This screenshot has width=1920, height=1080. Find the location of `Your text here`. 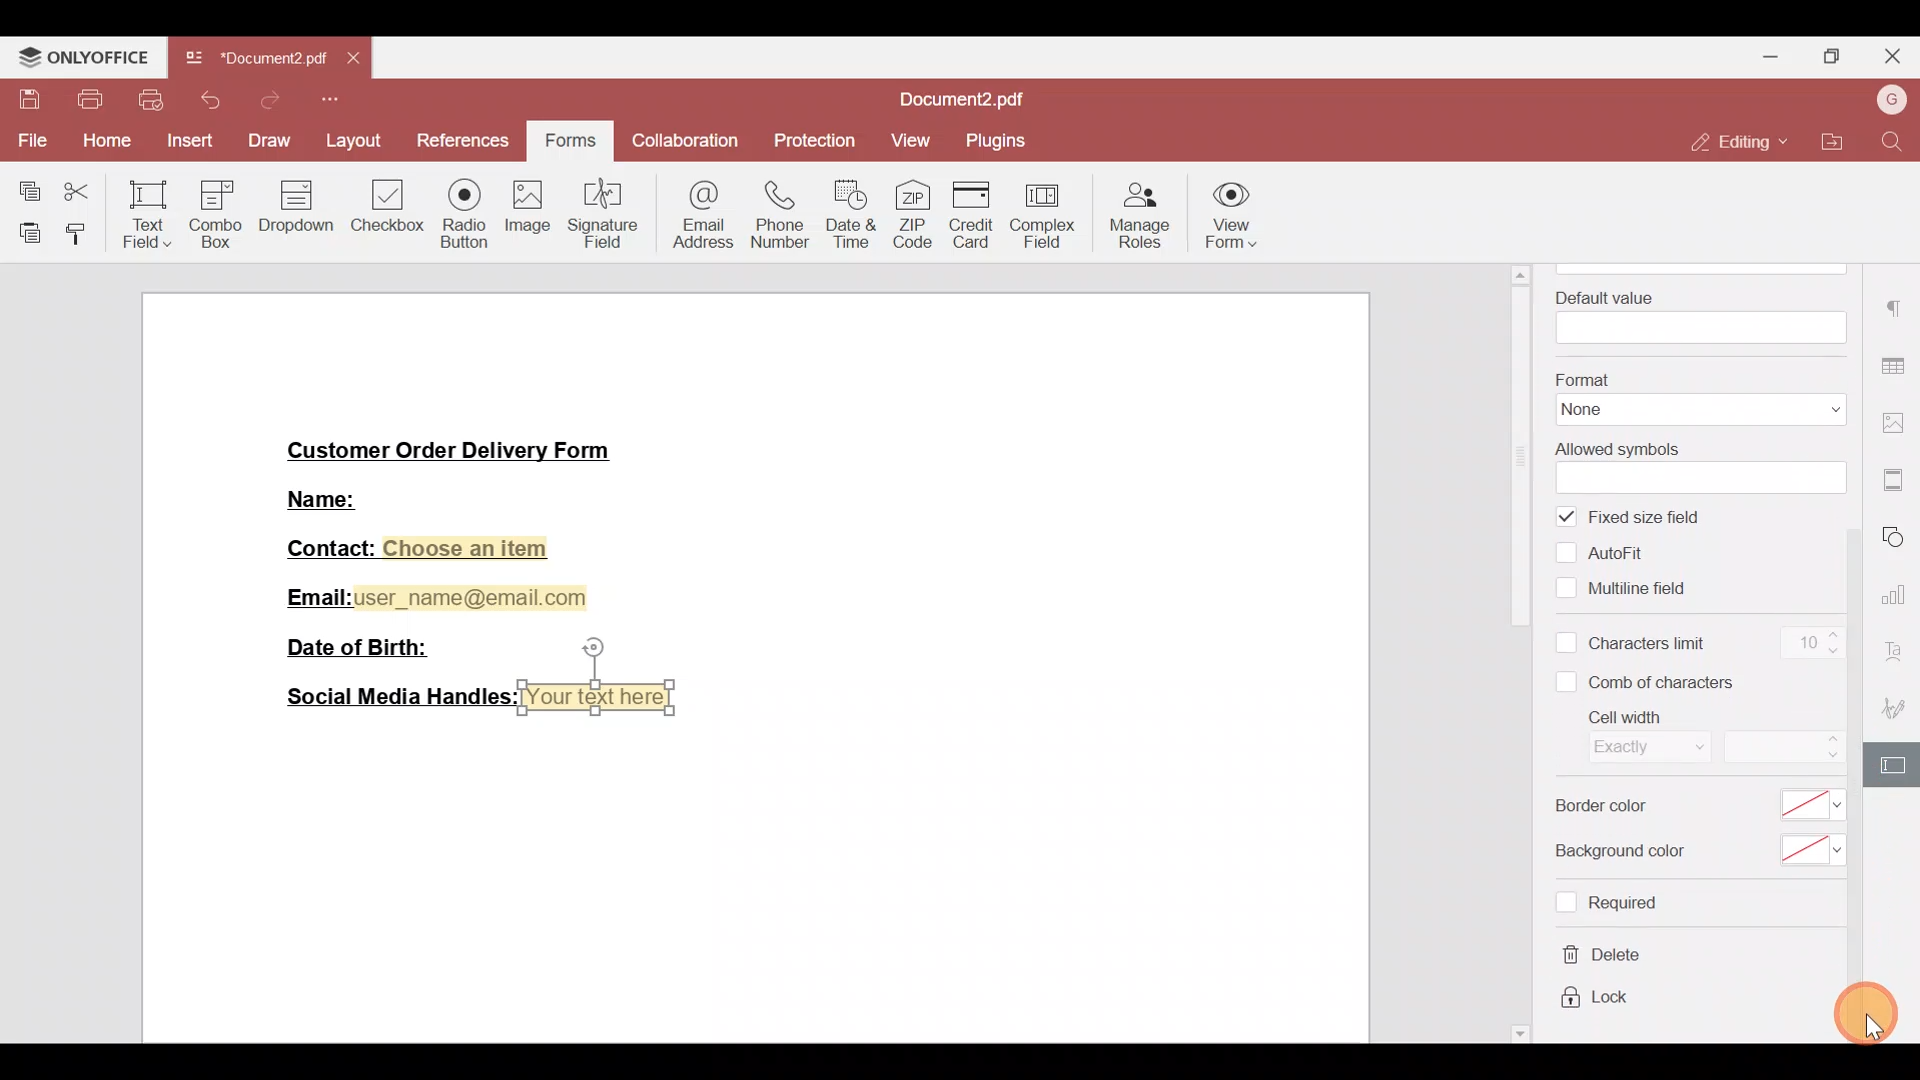

Your text here is located at coordinates (602, 697).